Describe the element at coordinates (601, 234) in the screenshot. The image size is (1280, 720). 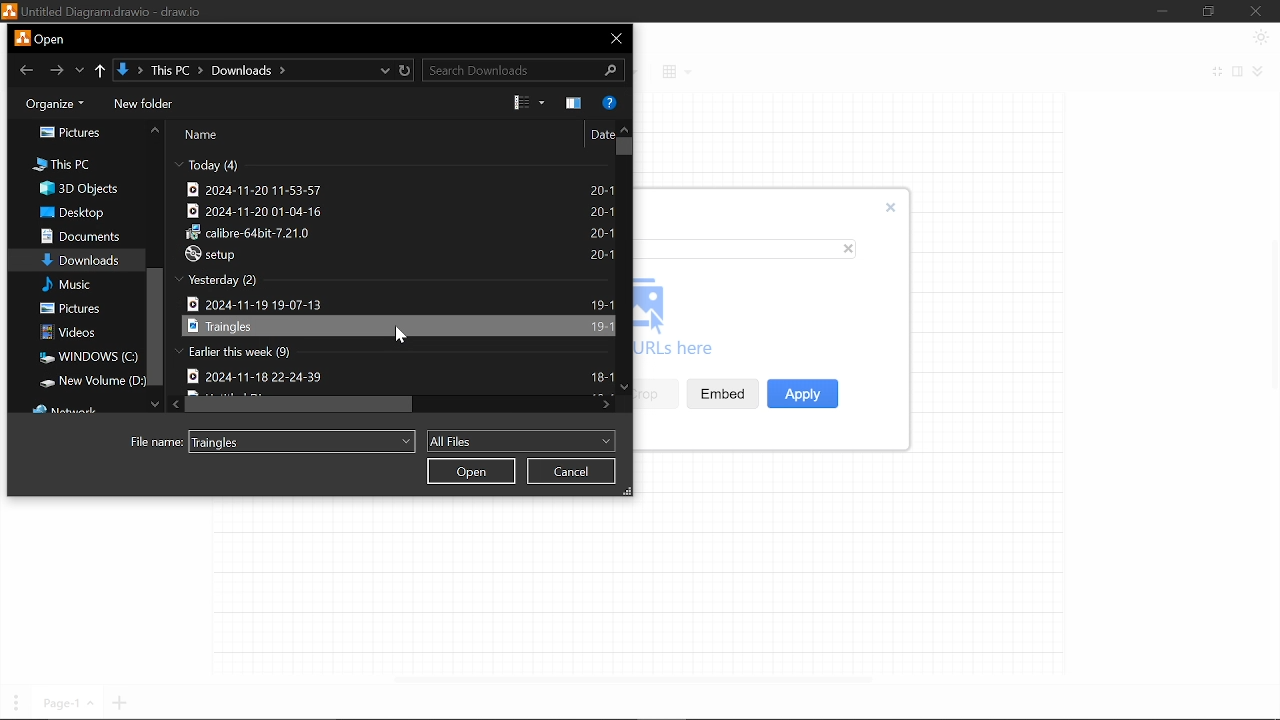
I see `20-1` at that location.